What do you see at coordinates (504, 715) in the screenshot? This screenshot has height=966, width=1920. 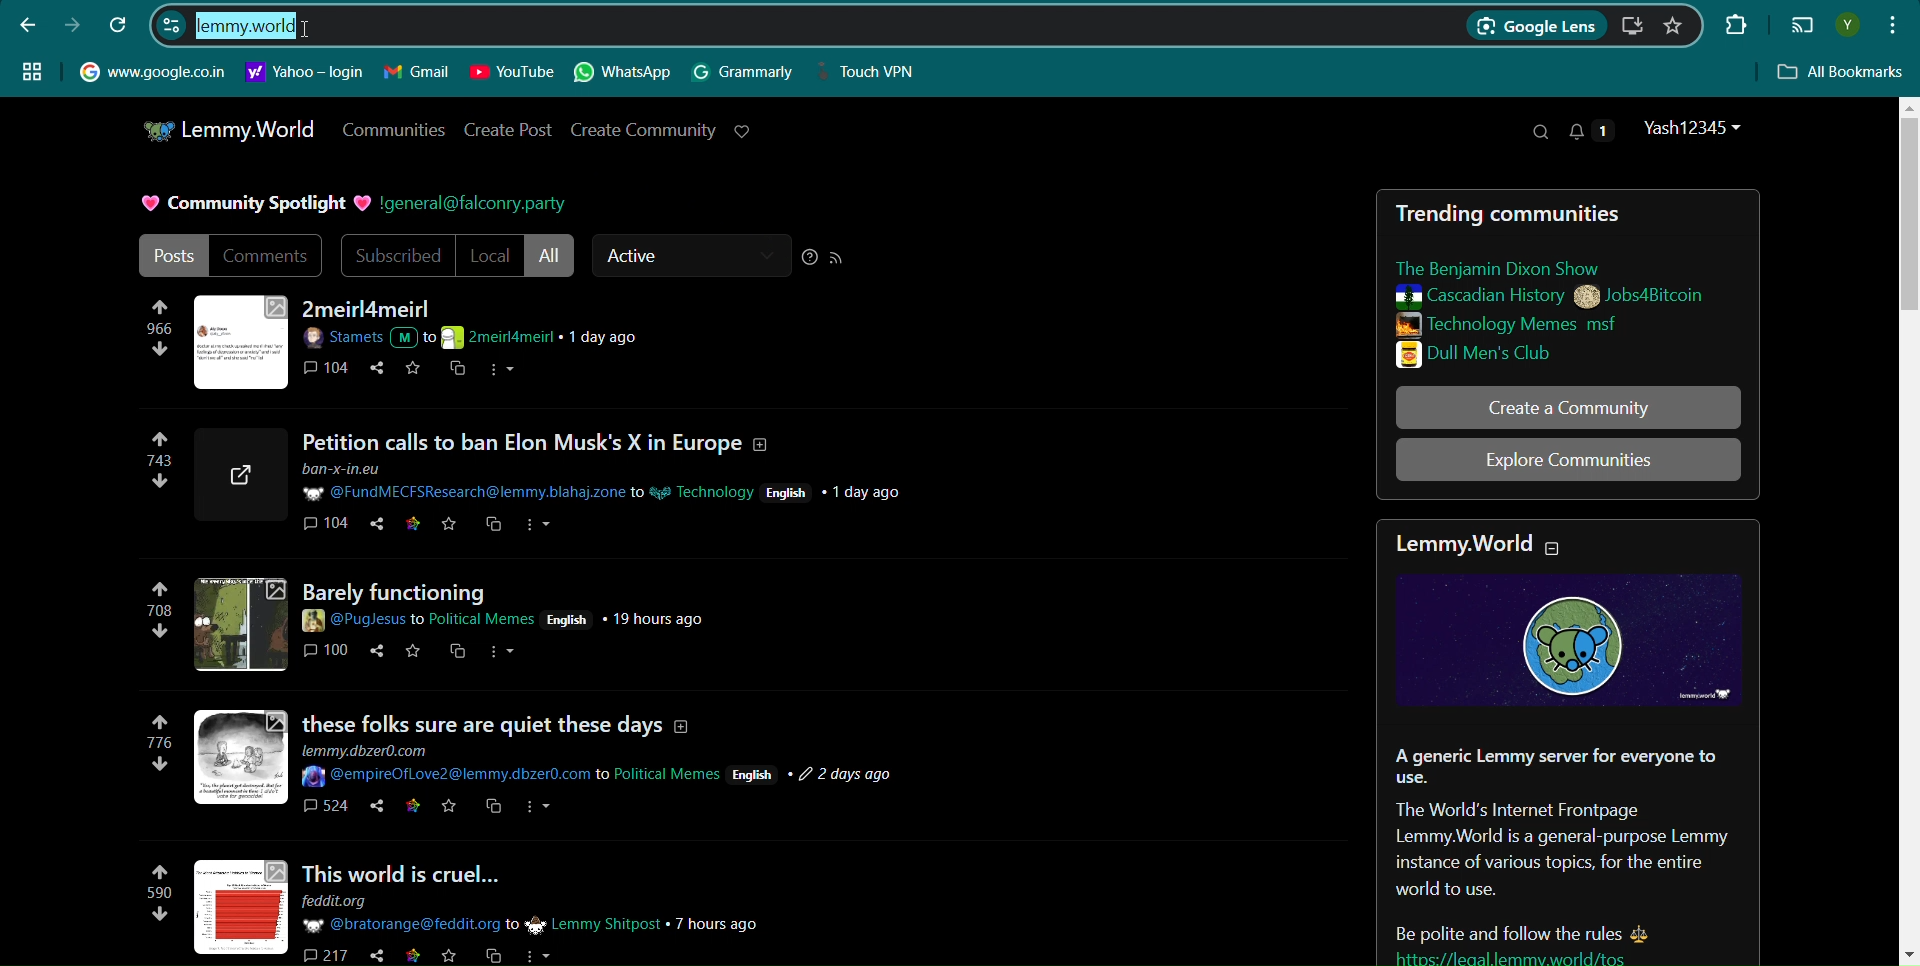 I see `these folks sure are quiet these days` at bounding box center [504, 715].